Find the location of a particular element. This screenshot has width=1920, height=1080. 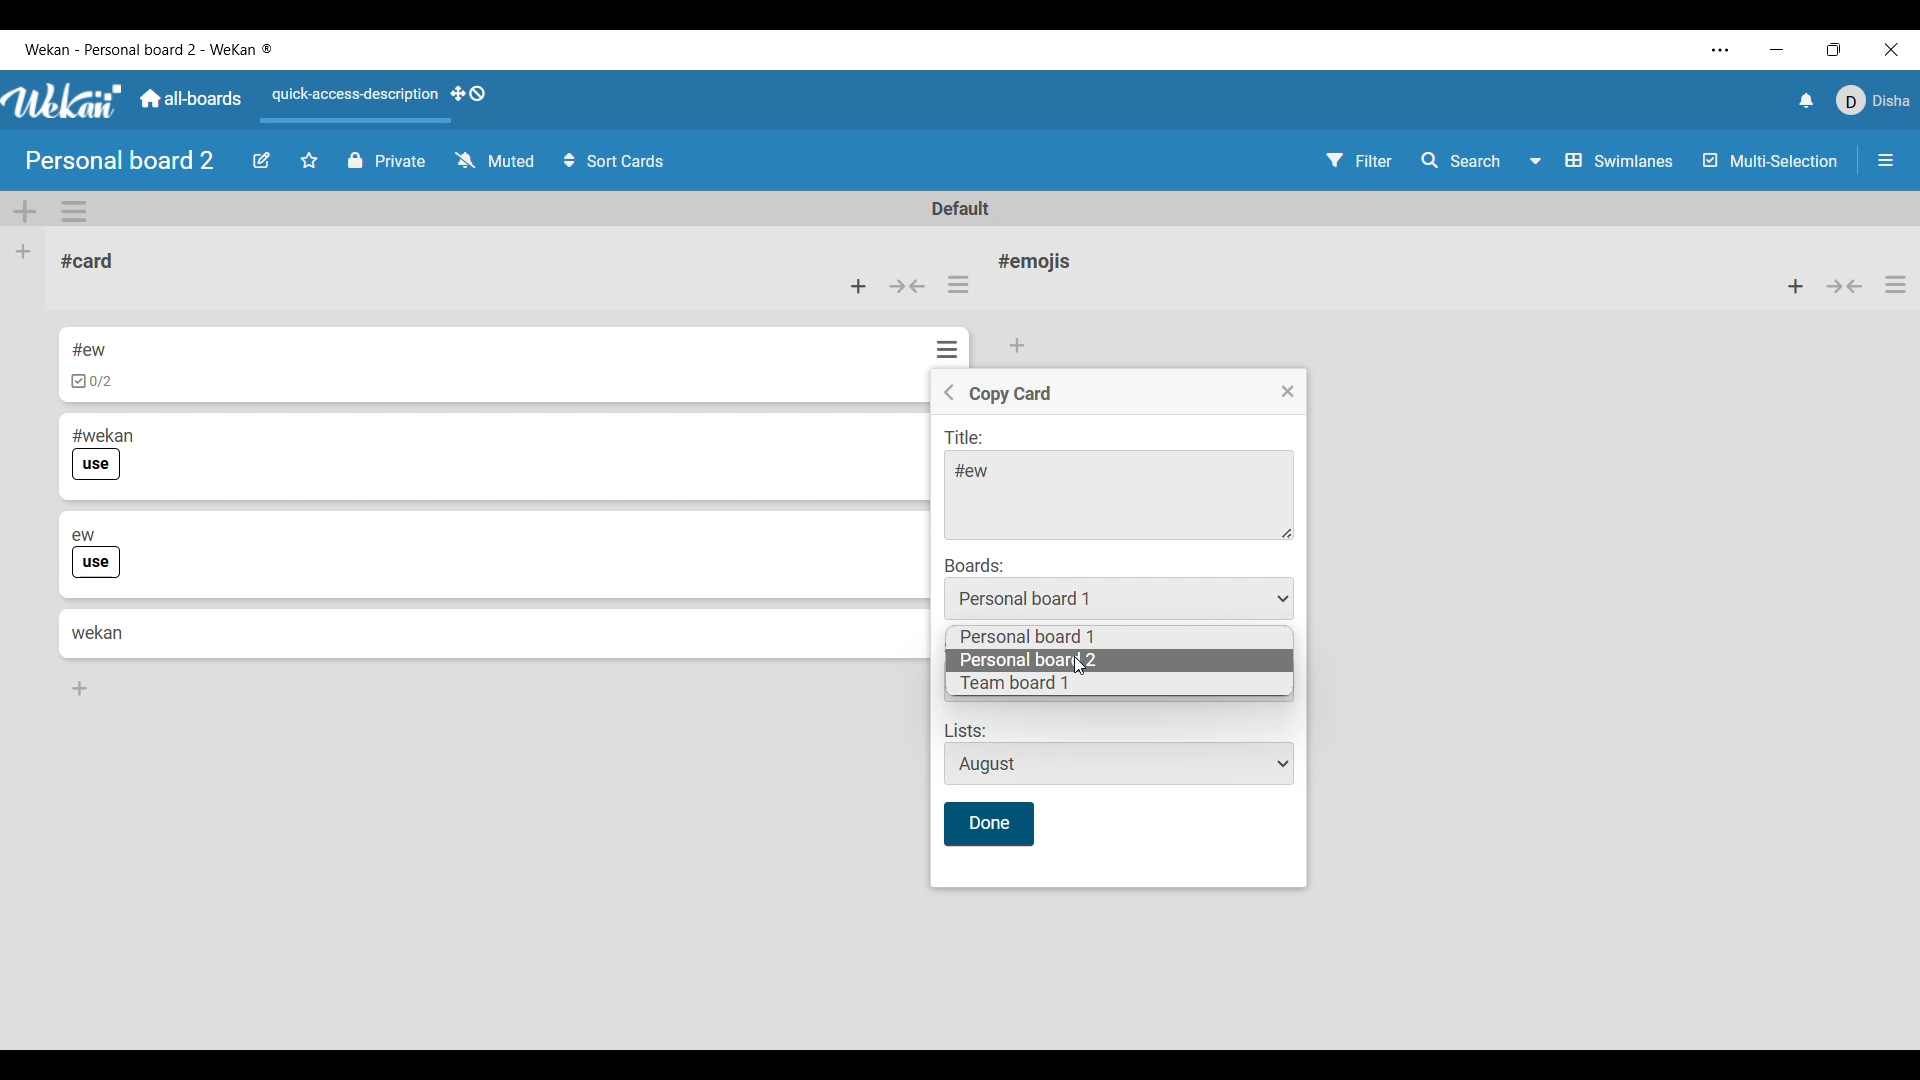

Current account is located at coordinates (1874, 100).